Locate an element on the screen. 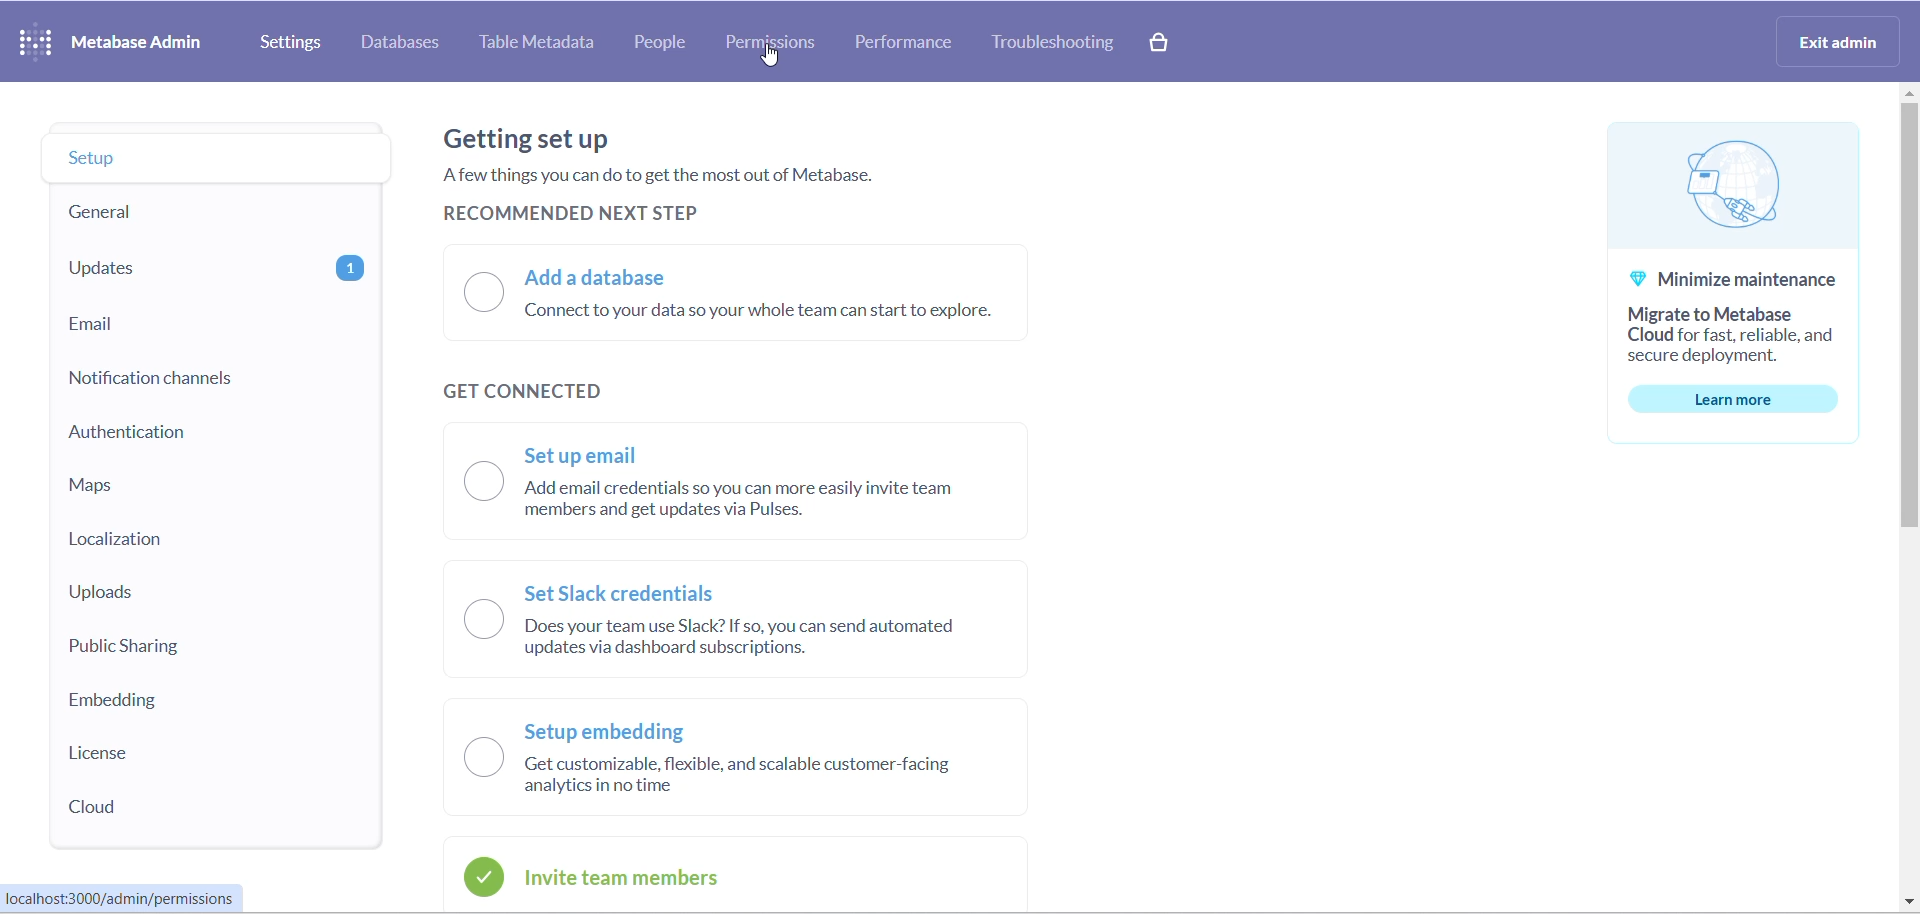 The image size is (1920, 914). notification channels is located at coordinates (185, 379).